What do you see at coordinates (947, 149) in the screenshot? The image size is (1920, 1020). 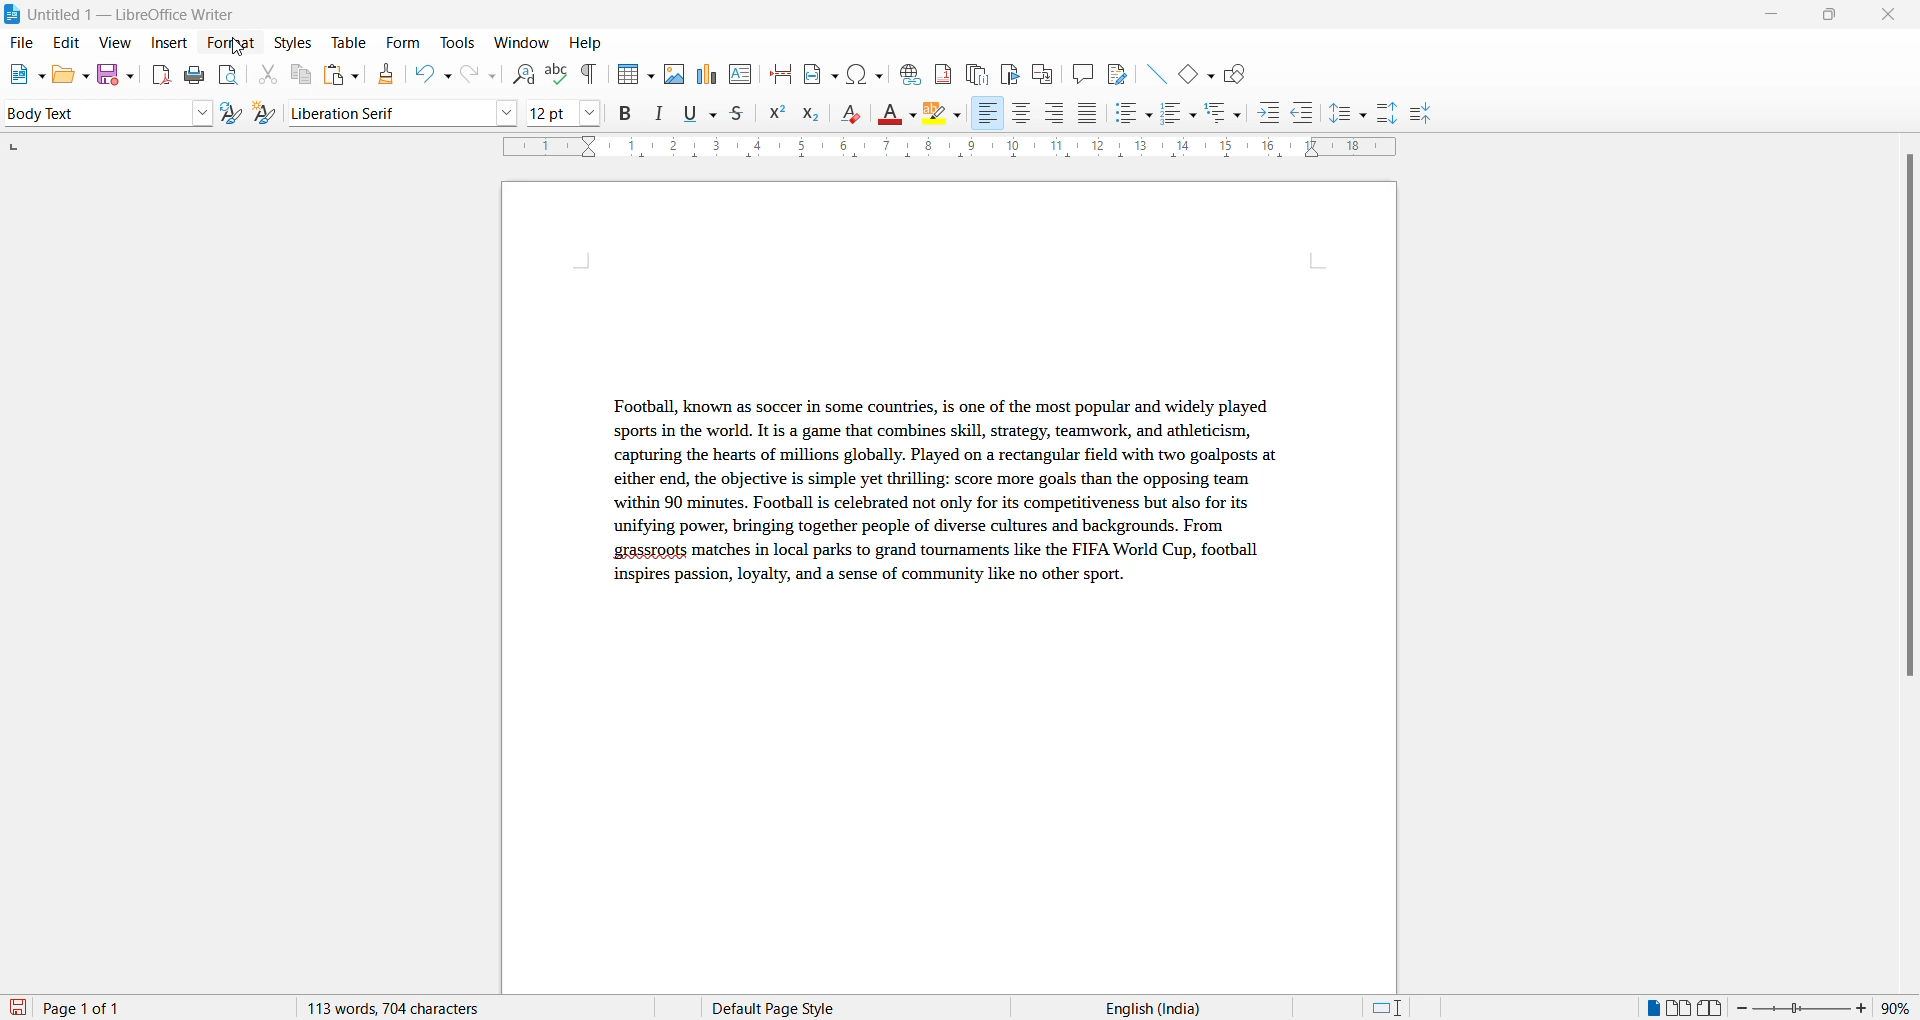 I see `scaling` at bounding box center [947, 149].